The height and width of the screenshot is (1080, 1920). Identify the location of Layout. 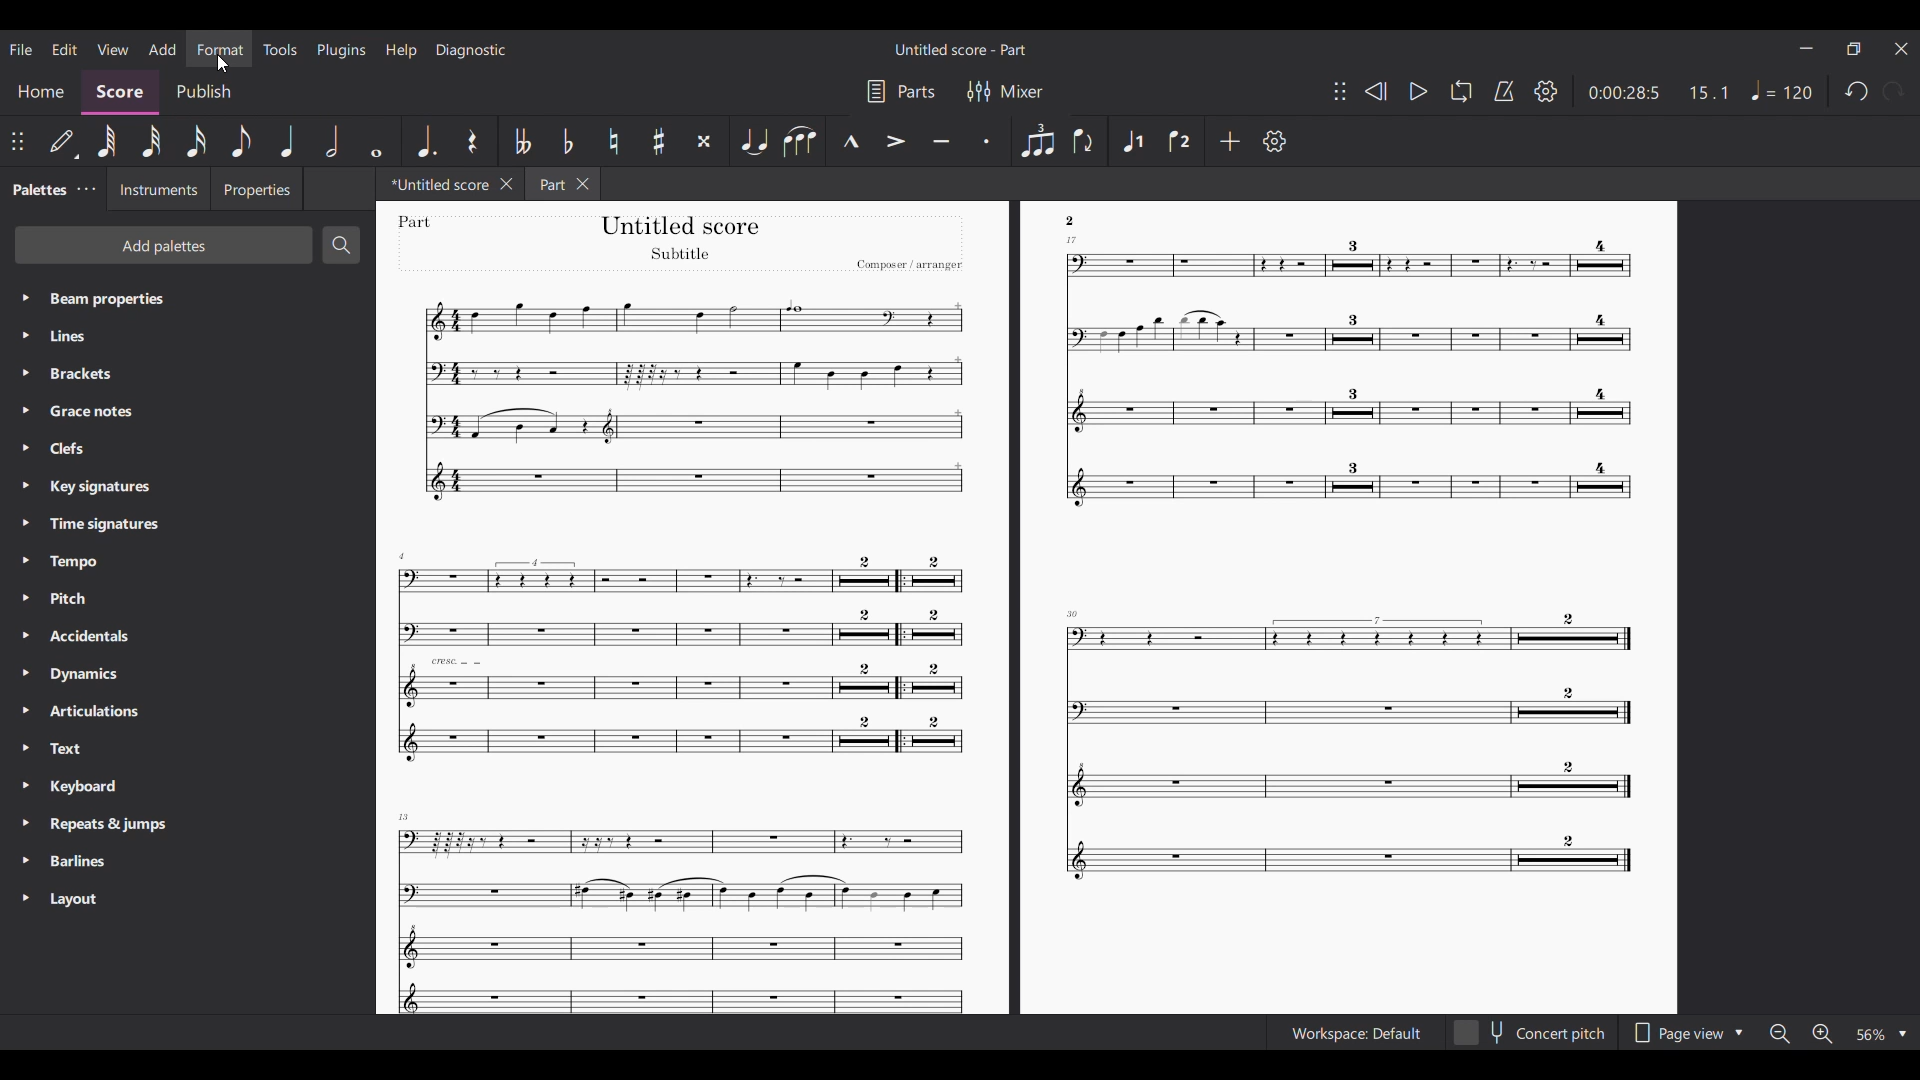
(71, 900).